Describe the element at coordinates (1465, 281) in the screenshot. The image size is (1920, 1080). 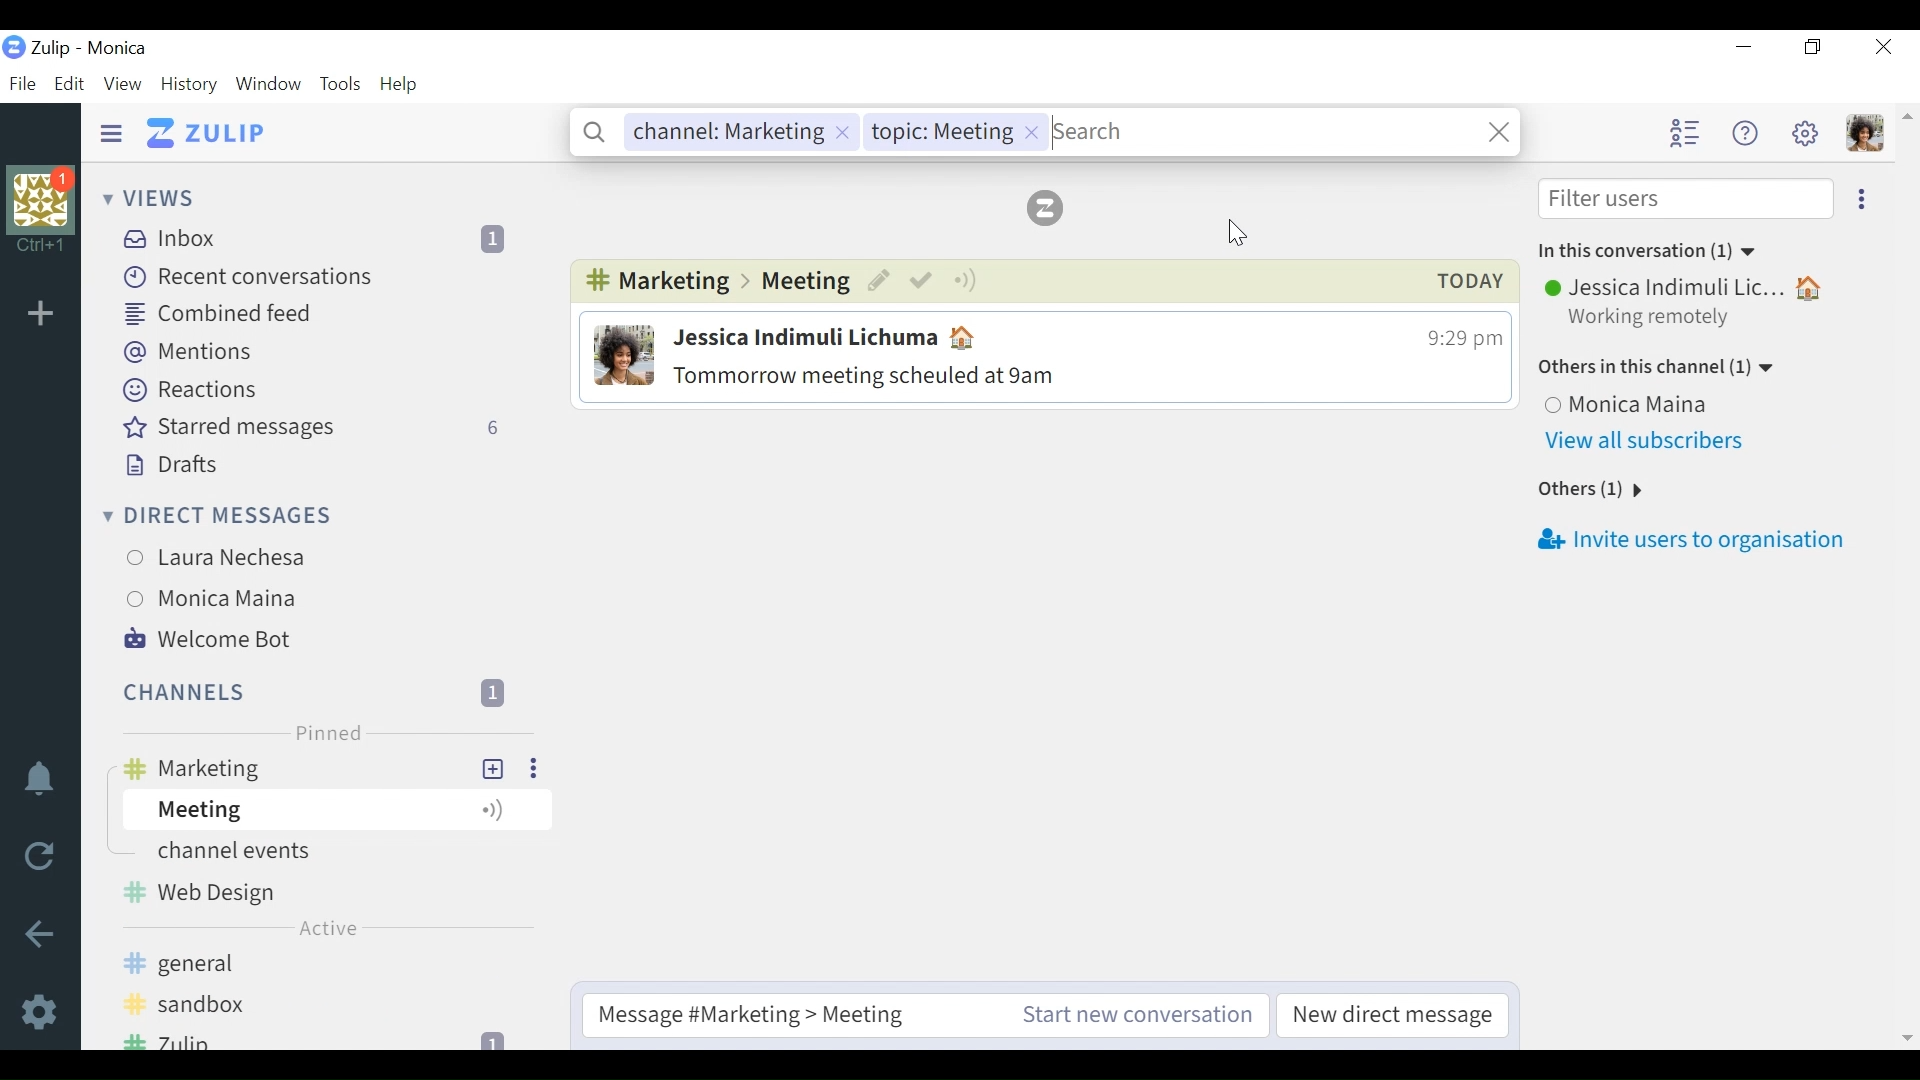
I see `Today` at that location.